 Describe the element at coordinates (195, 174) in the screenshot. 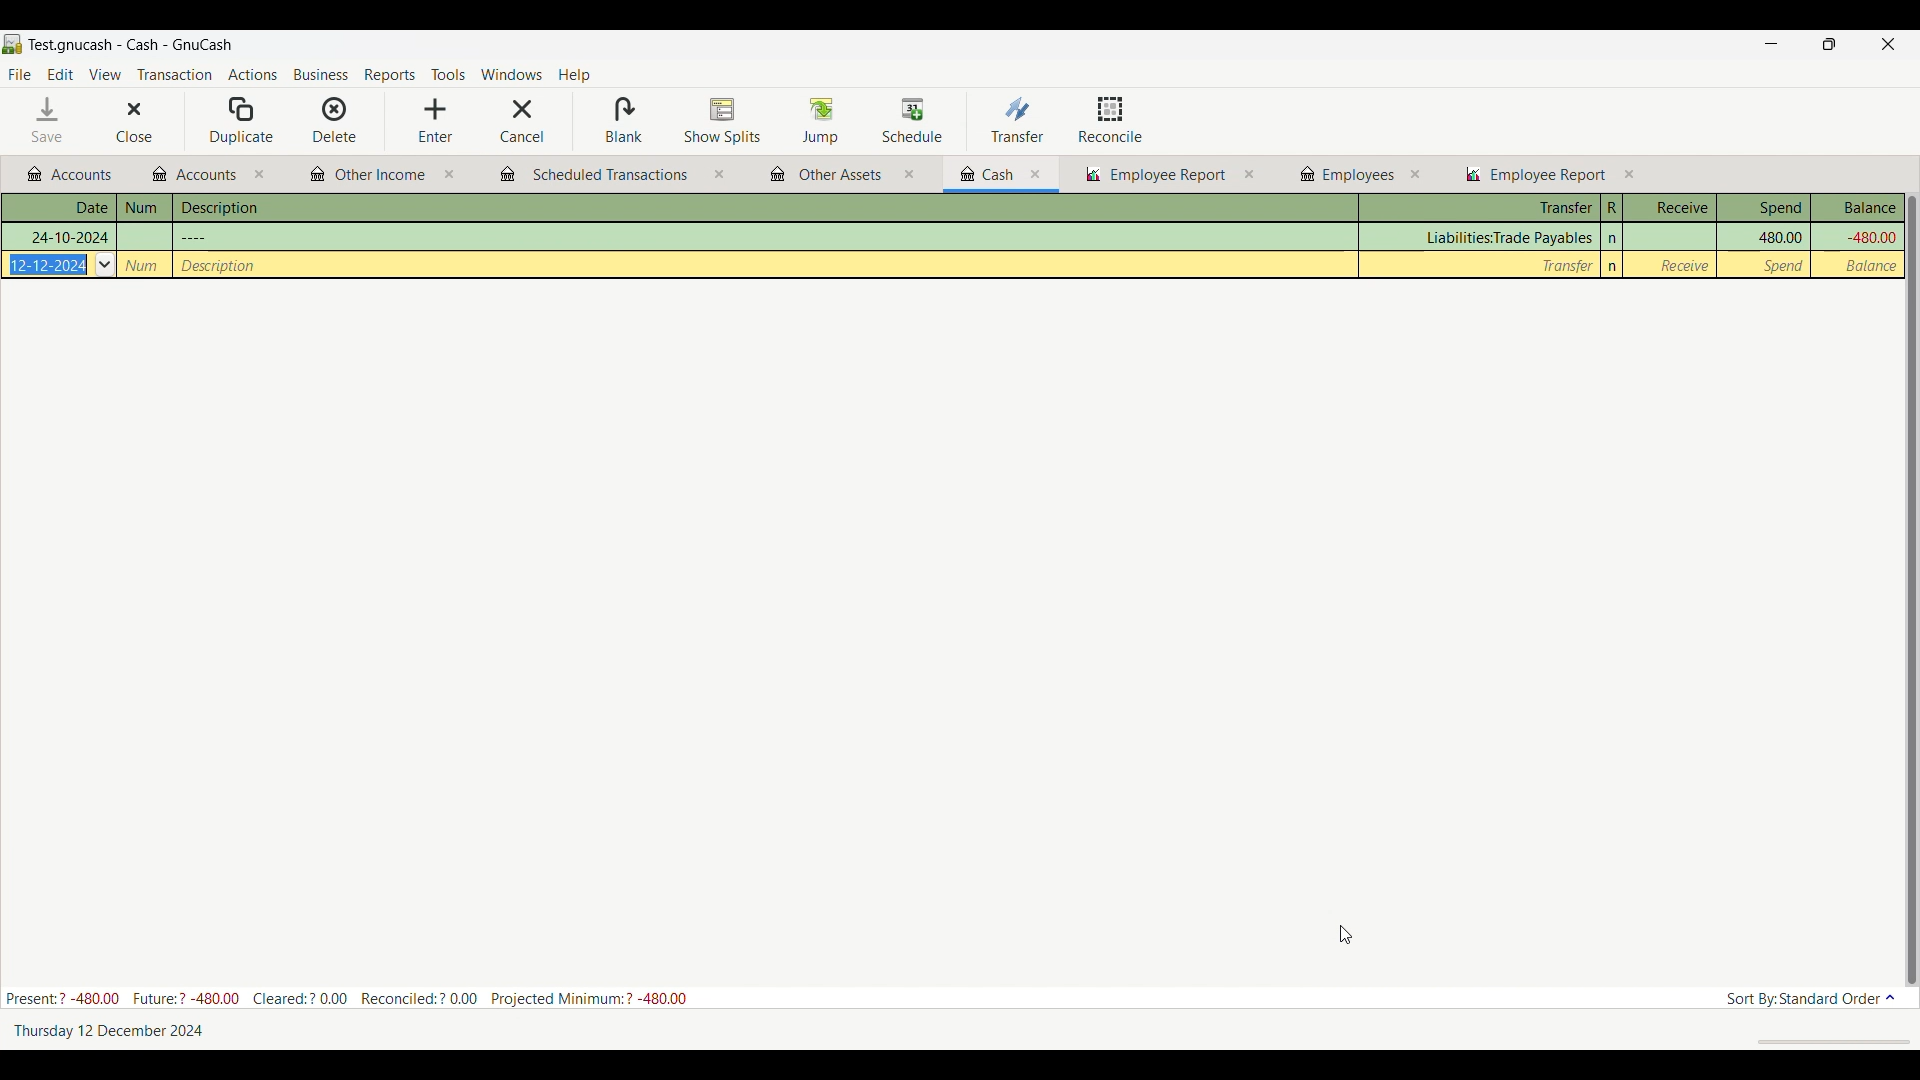

I see `Other budgets and reports` at that location.